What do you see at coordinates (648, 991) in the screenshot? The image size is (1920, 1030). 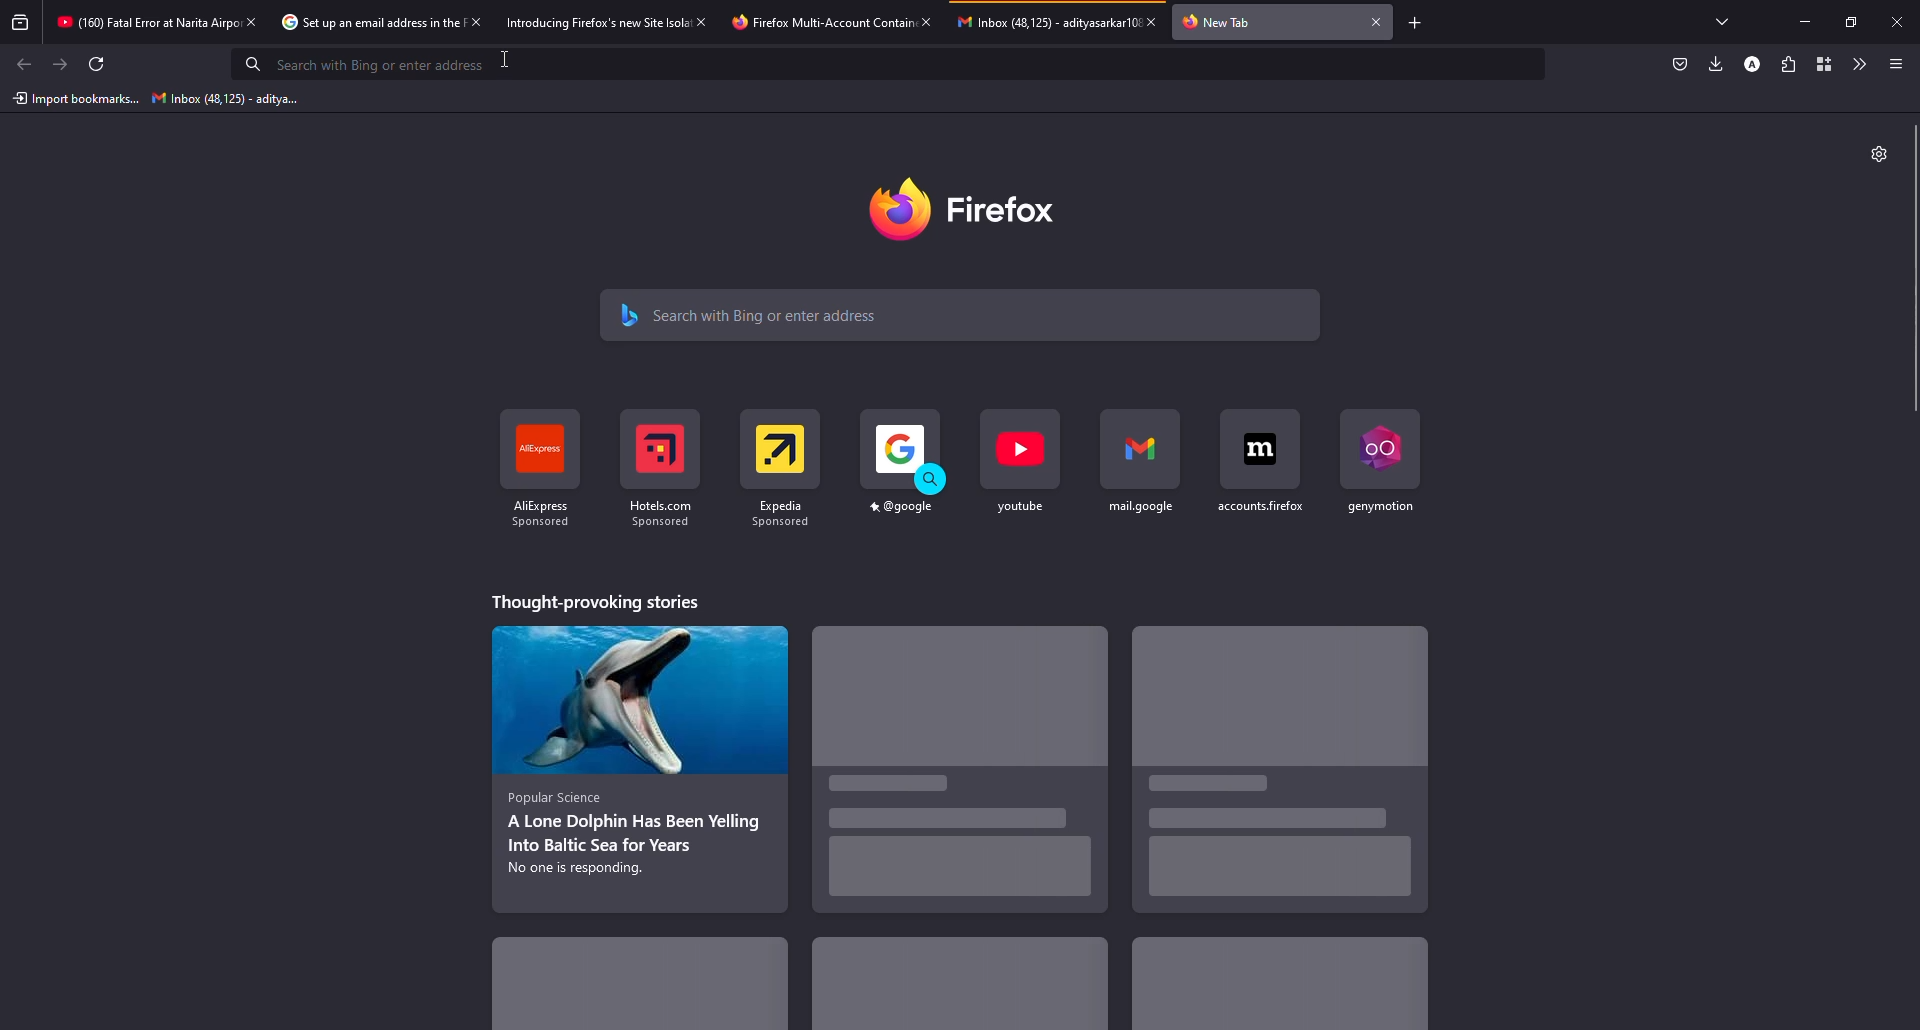 I see `stories` at bounding box center [648, 991].